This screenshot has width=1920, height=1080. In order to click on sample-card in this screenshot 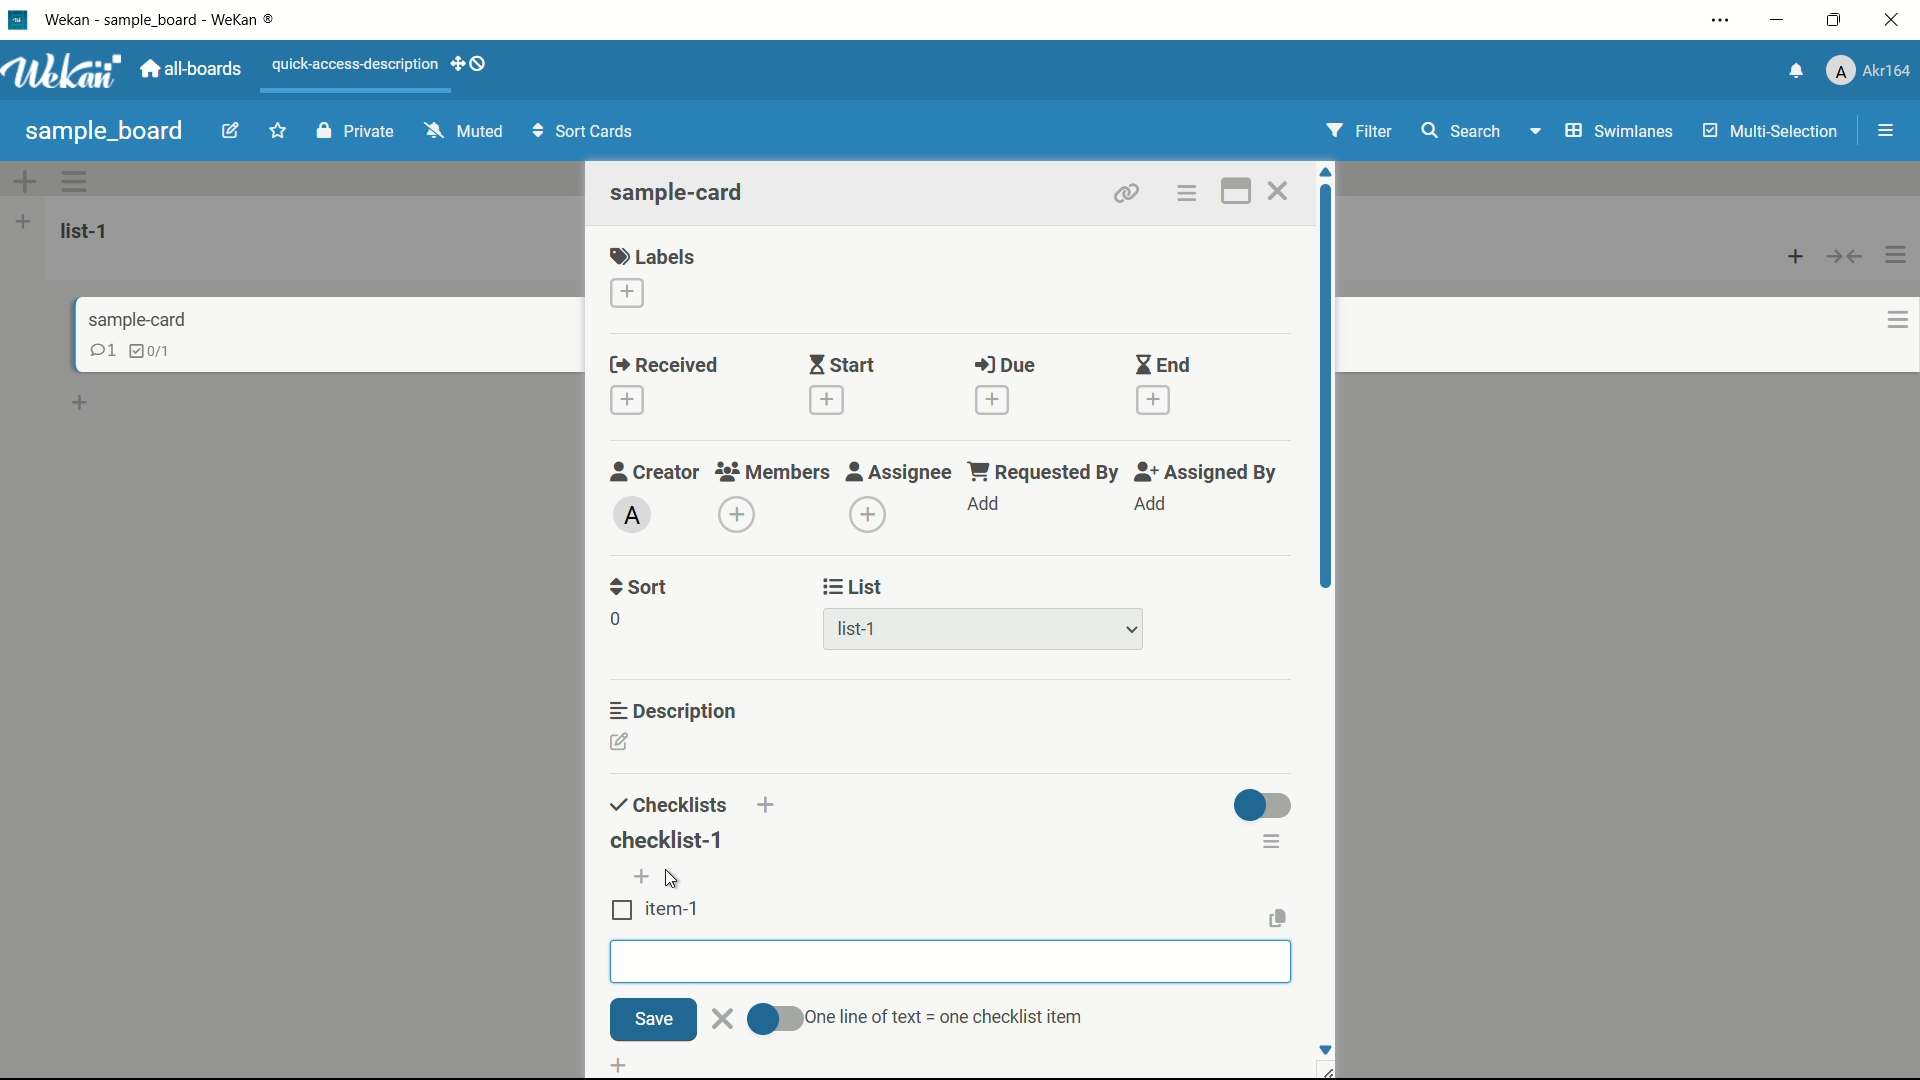, I will do `click(142, 317)`.